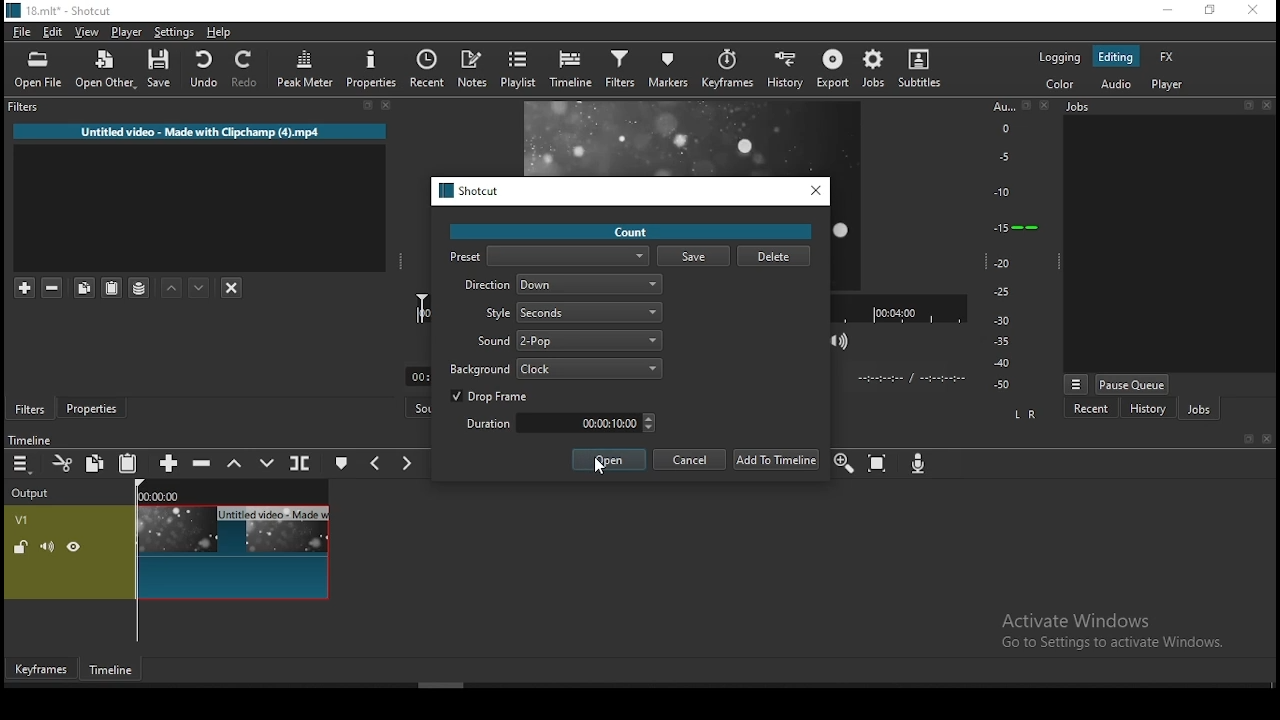  What do you see at coordinates (618, 70) in the screenshot?
I see `filters` at bounding box center [618, 70].